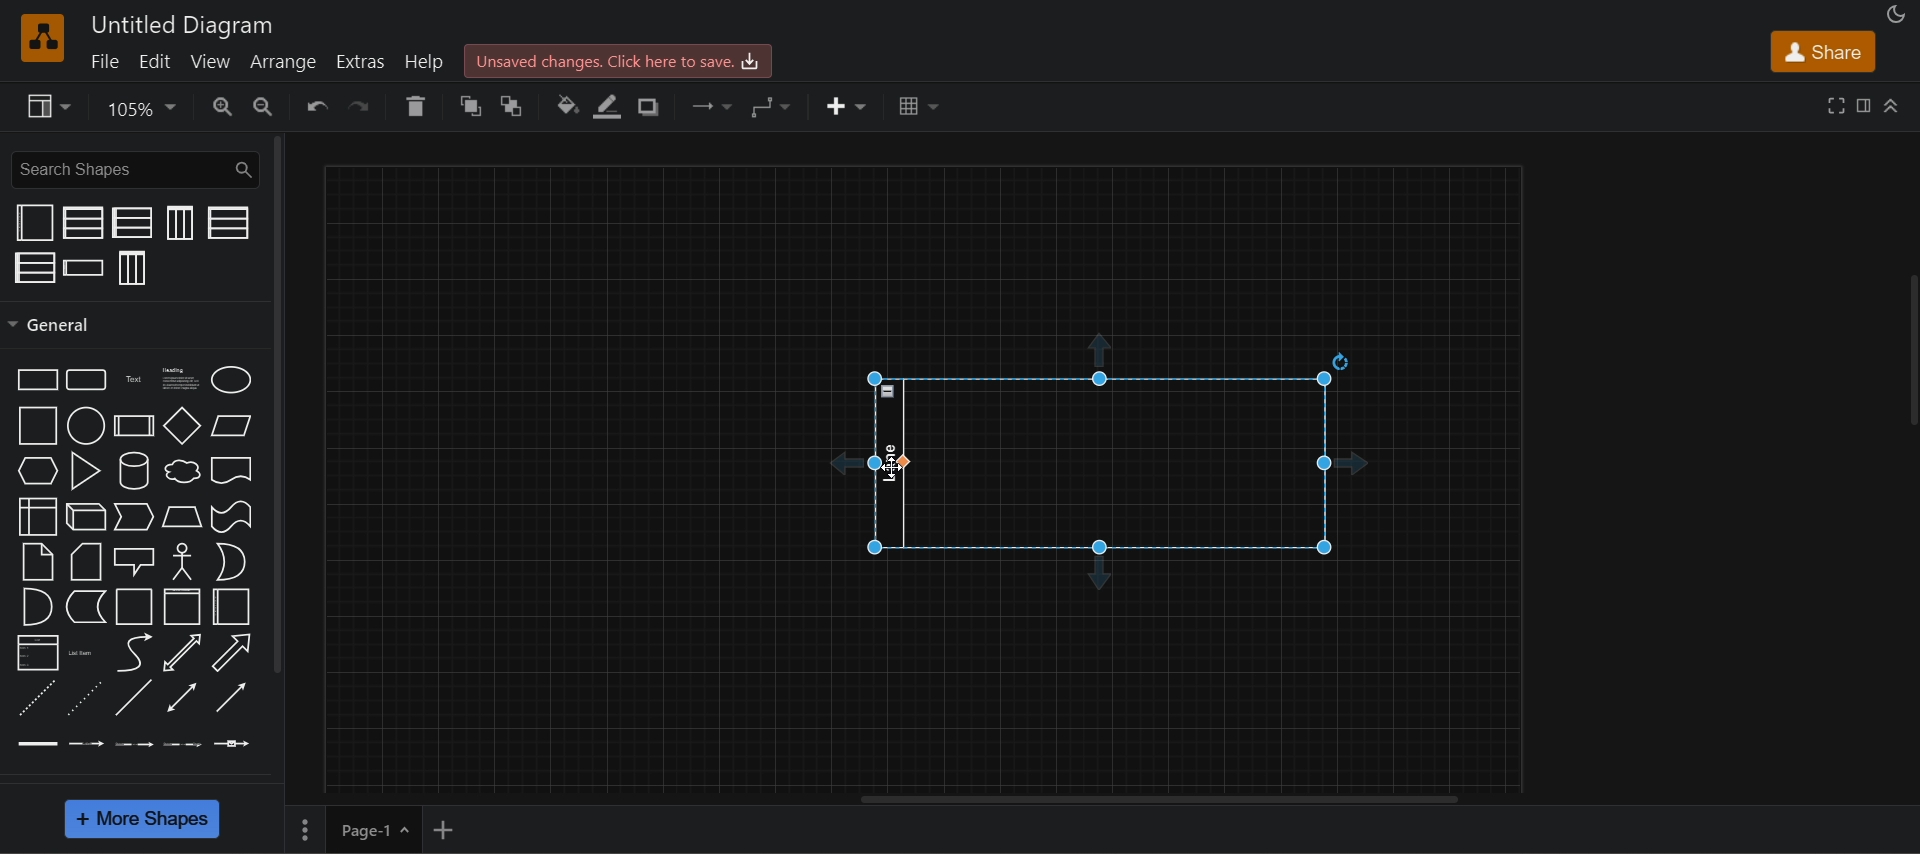  Describe the element at coordinates (613, 108) in the screenshot. I see `line color` at that location.